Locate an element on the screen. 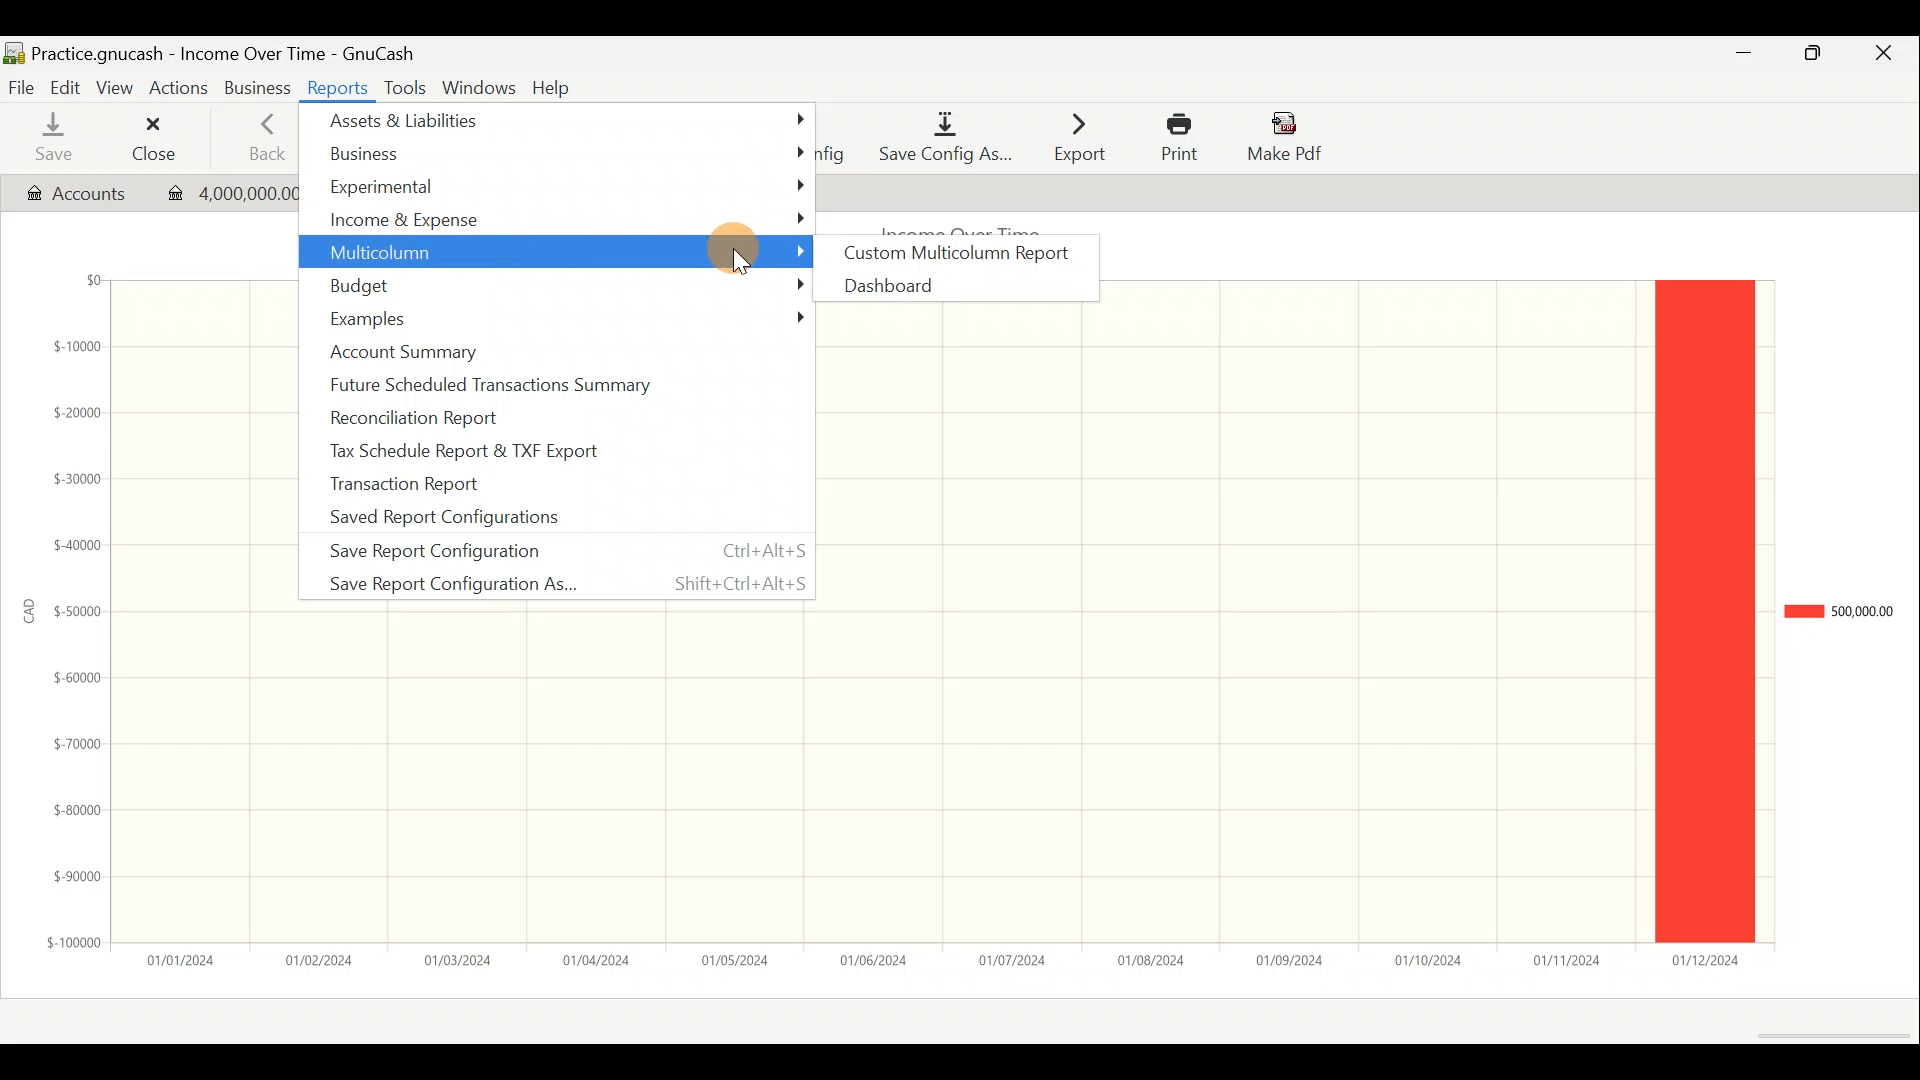 The width and height of the screenshot is (1920, 1080). Account summary is located at coordinates (550, 353).